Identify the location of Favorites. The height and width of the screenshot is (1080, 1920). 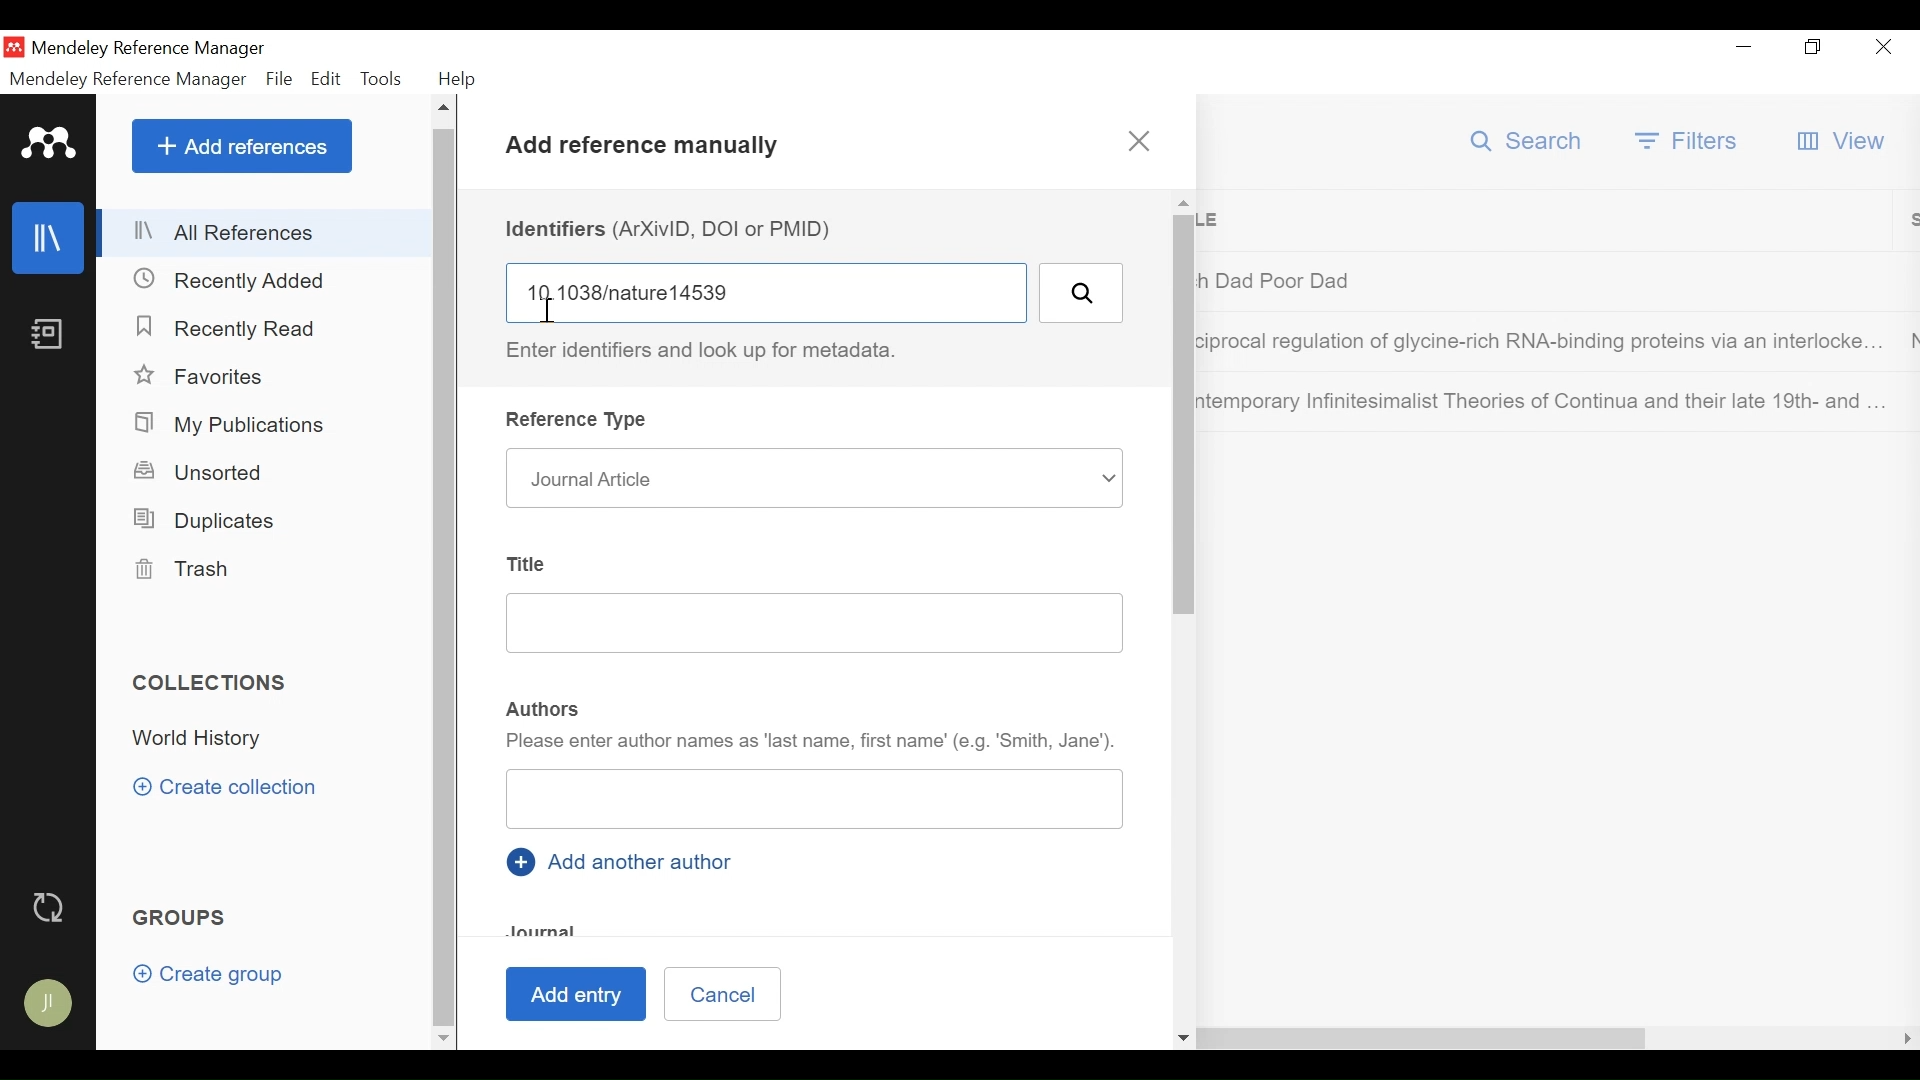
(202, 376).